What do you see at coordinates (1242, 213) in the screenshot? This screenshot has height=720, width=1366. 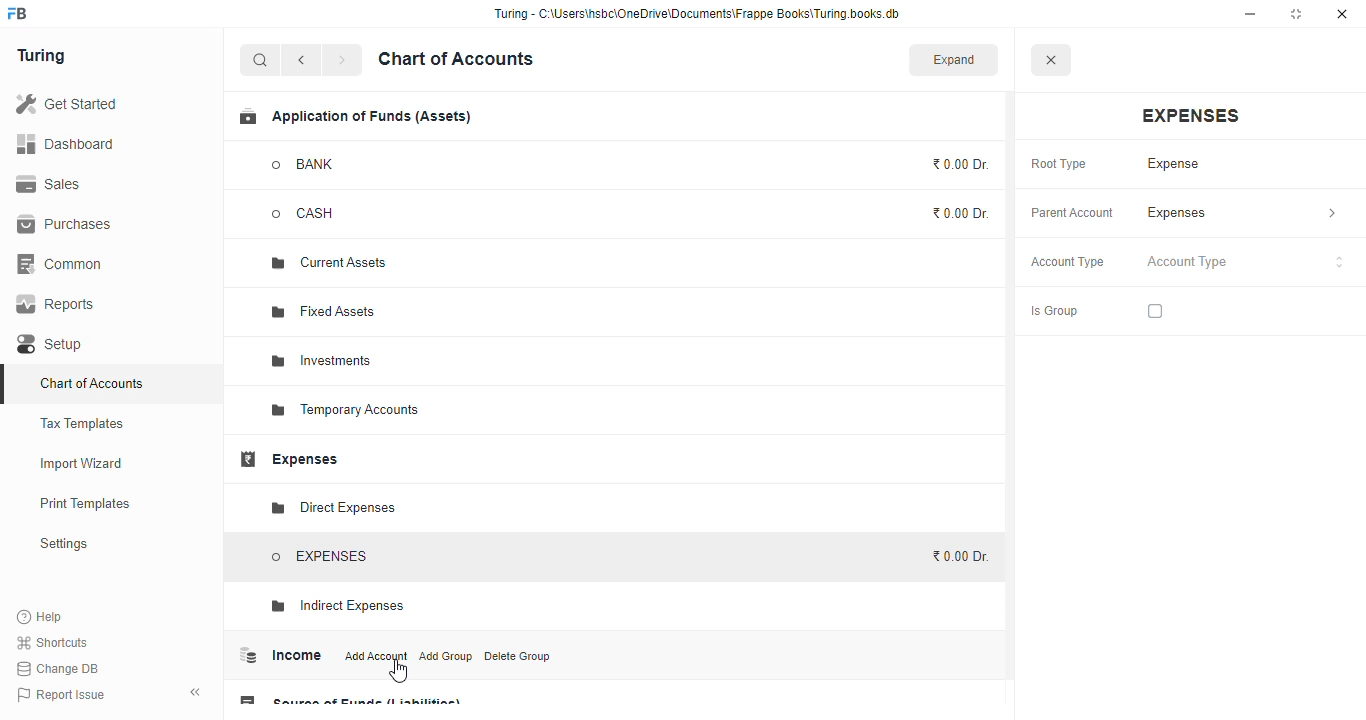 I see `expenses` at bounding box center [1242, 213].